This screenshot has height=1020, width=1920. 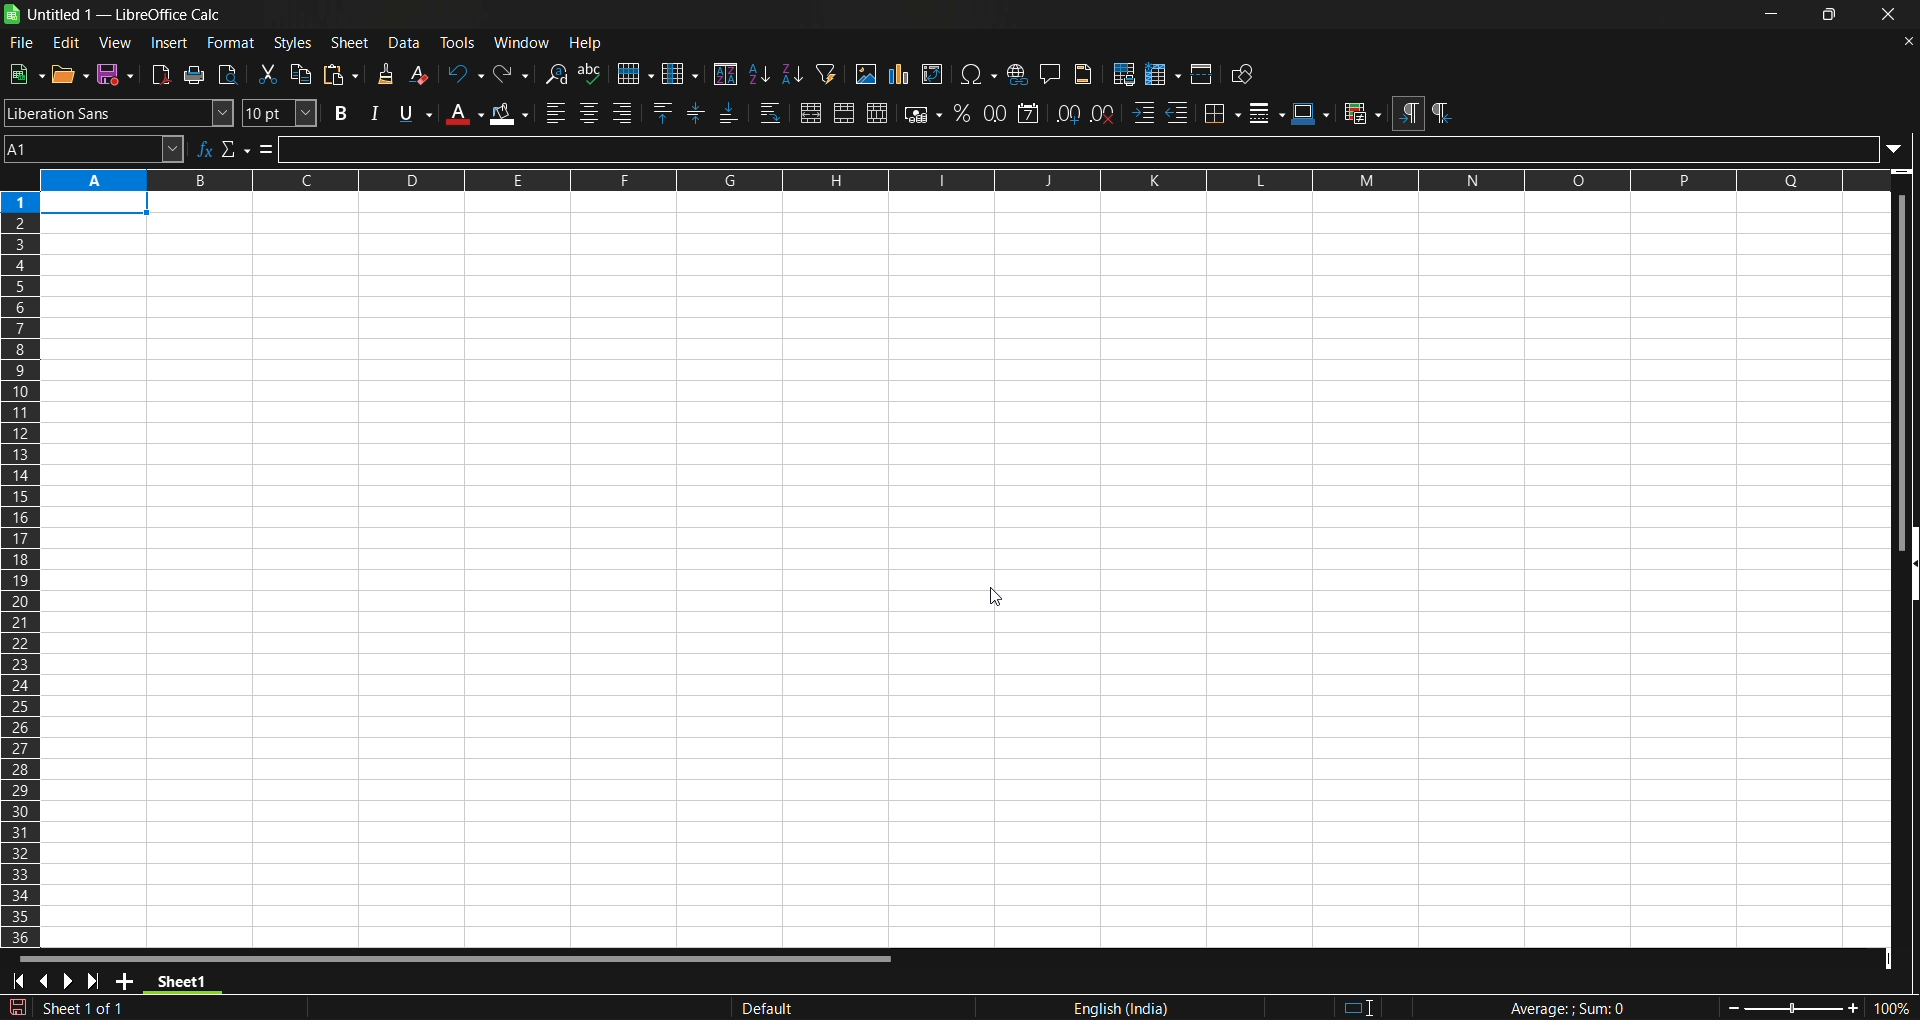 What do you see at coordinates (665, 114) in the screenshot?
I see `align top` at bounding box center [665, 114].